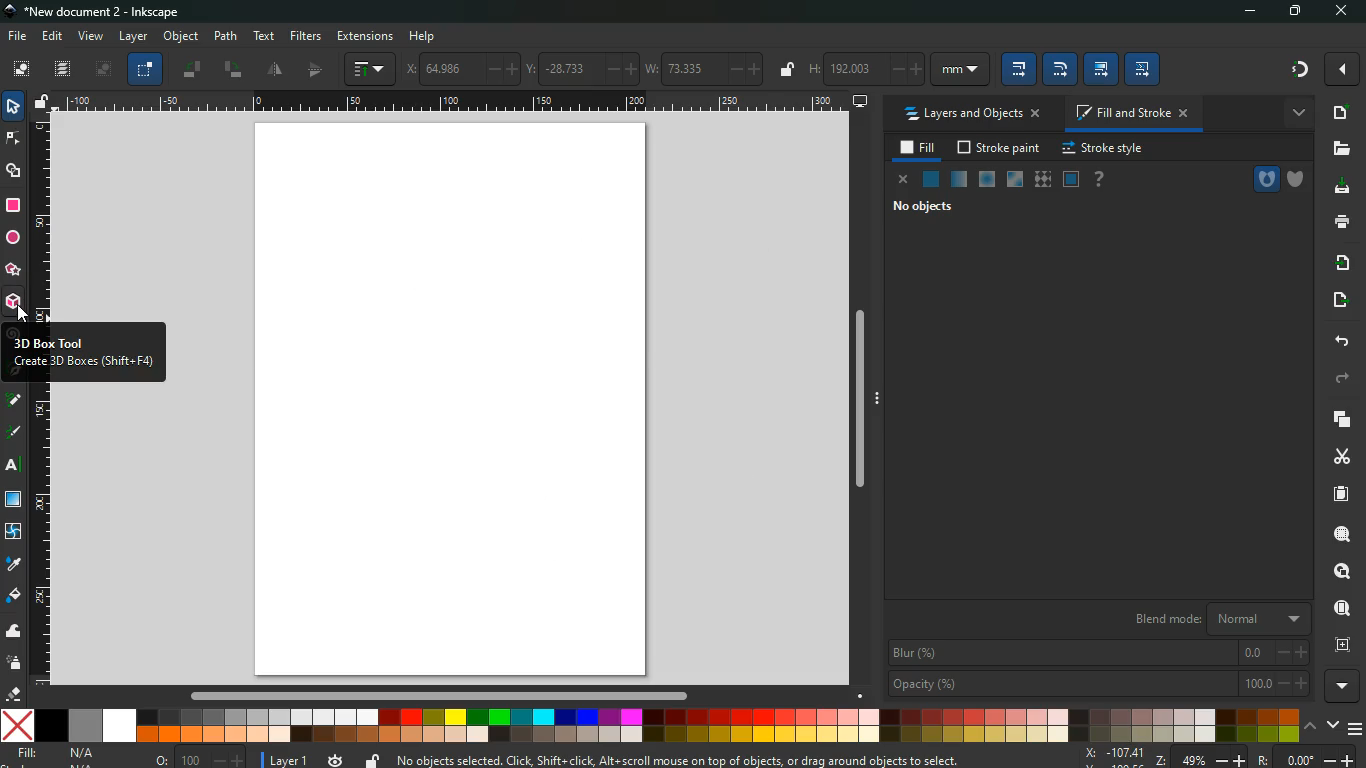 This screenshot has width=1366, height=768. I want to click on eraser, so click(16, 696).